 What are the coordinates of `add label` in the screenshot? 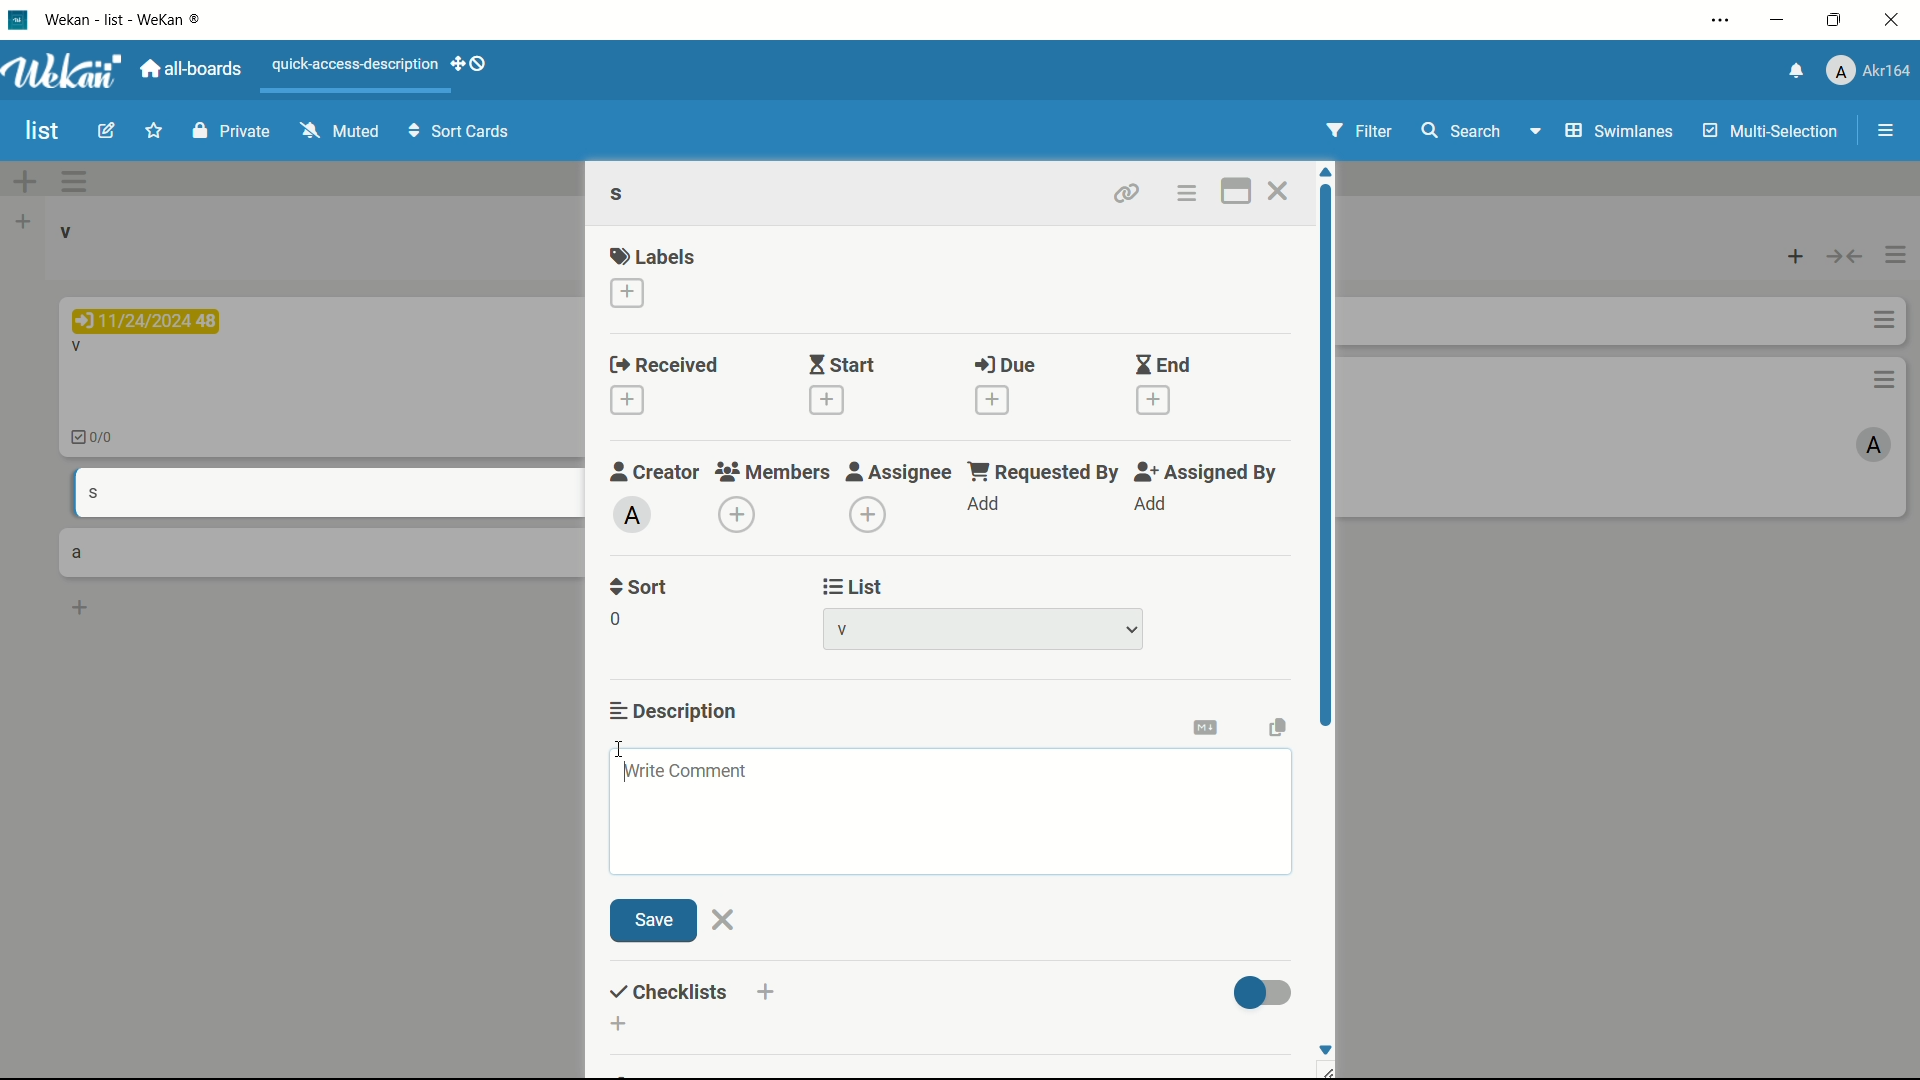 It's located at (627, 293).